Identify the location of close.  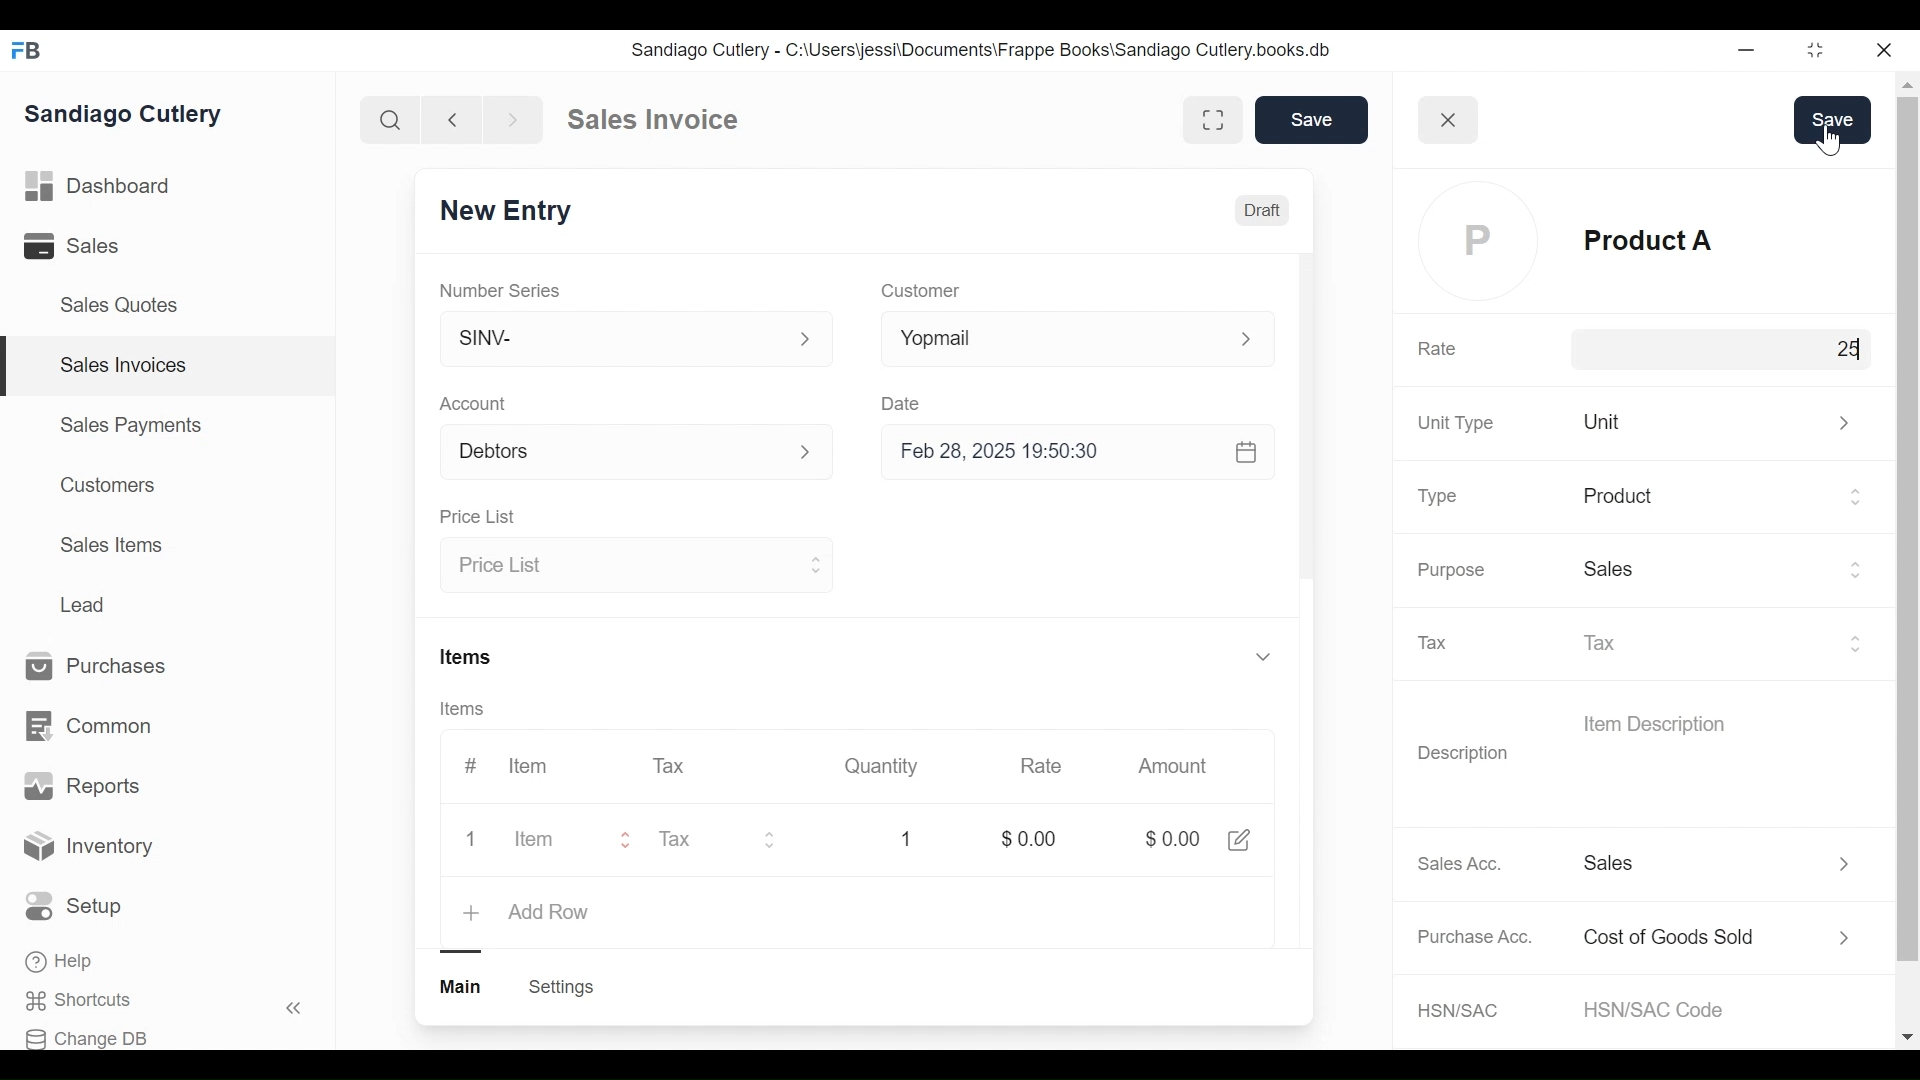
(1886, 51).